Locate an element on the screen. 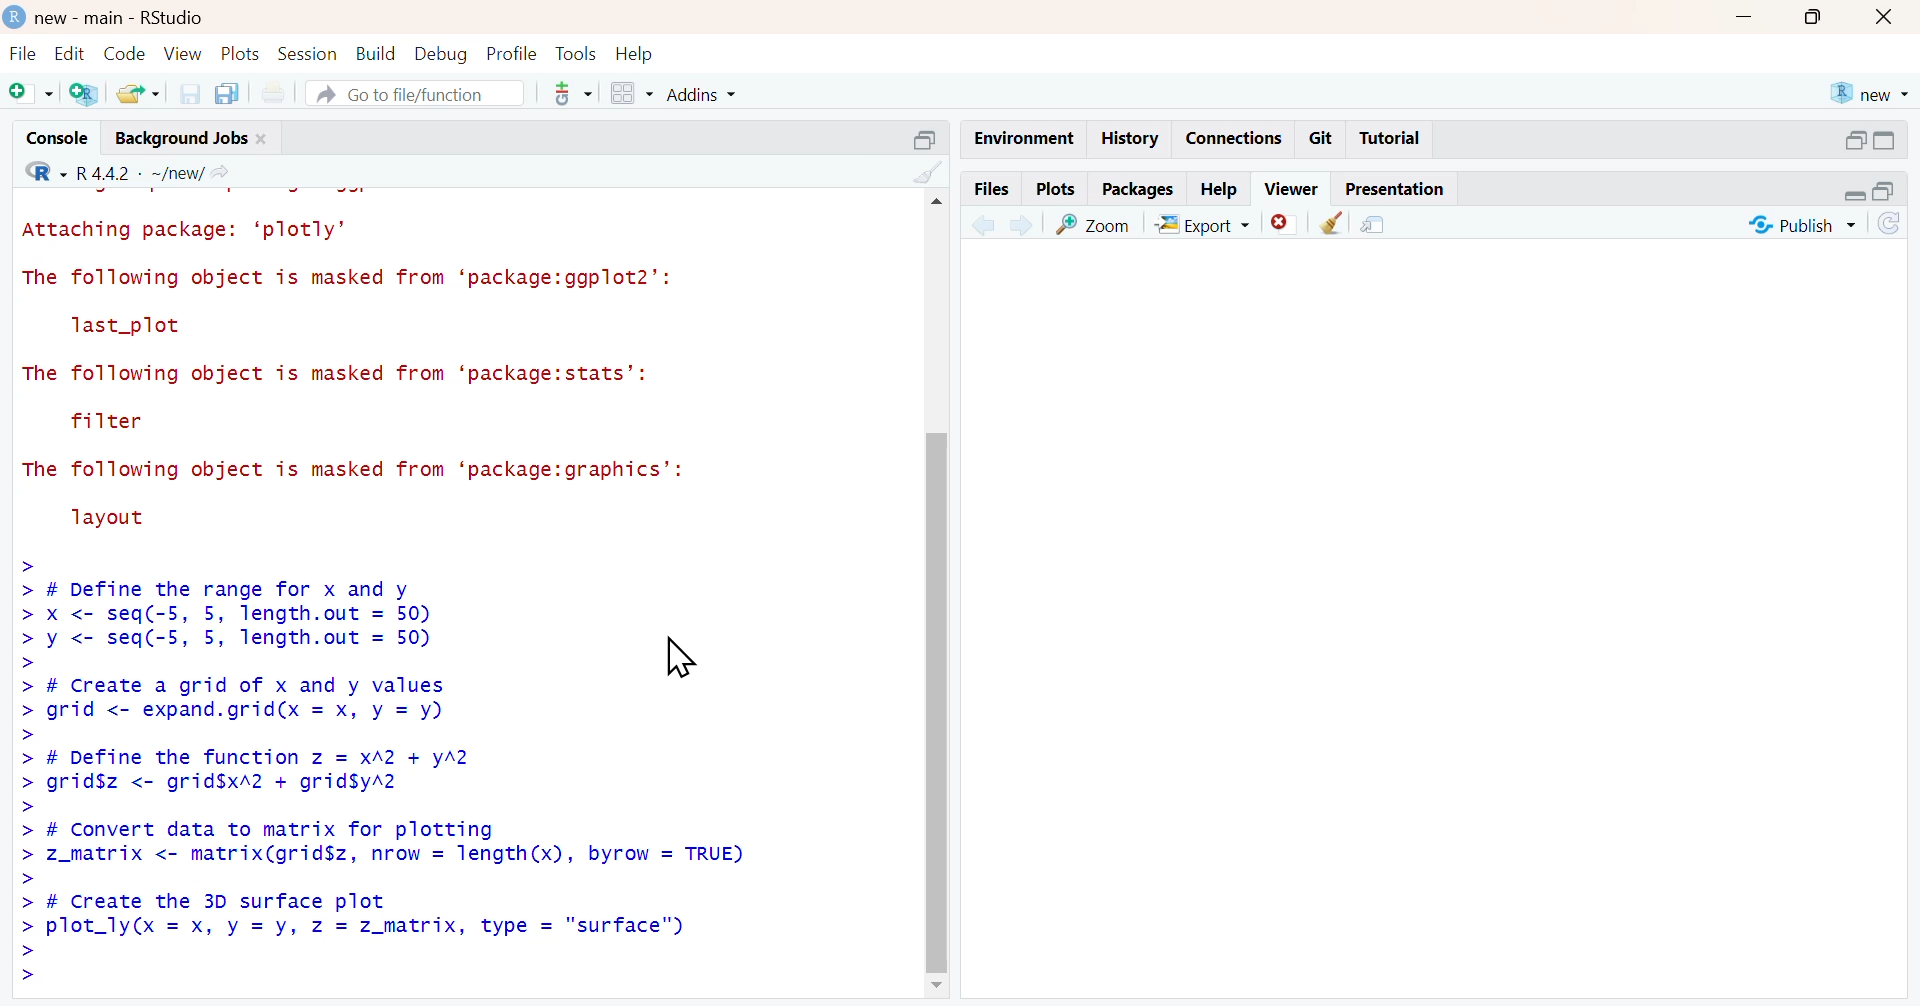 Image resolution: width=1920 pixels, height=1006 pixels. create a project is located at coordinates (84, 95).